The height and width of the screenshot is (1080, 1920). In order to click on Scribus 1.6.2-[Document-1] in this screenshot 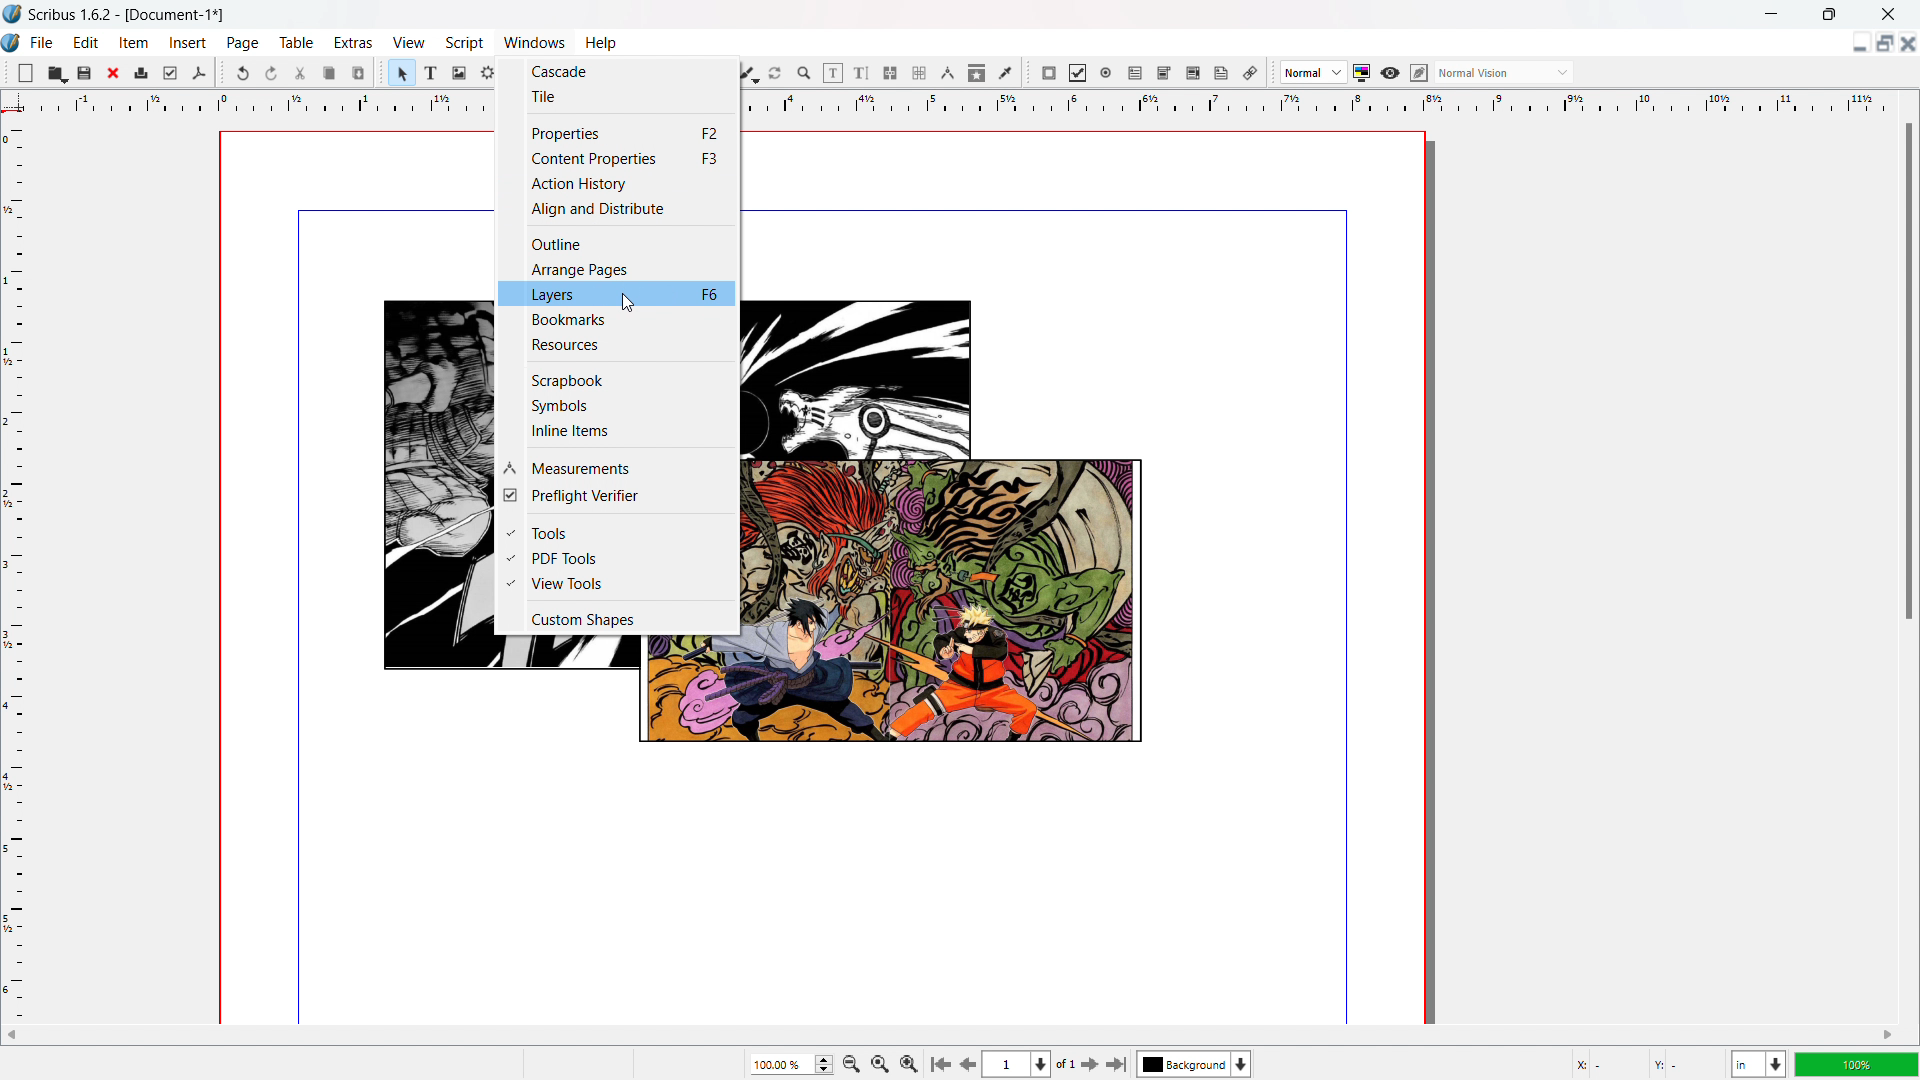, I will do `click(134, 13)`.